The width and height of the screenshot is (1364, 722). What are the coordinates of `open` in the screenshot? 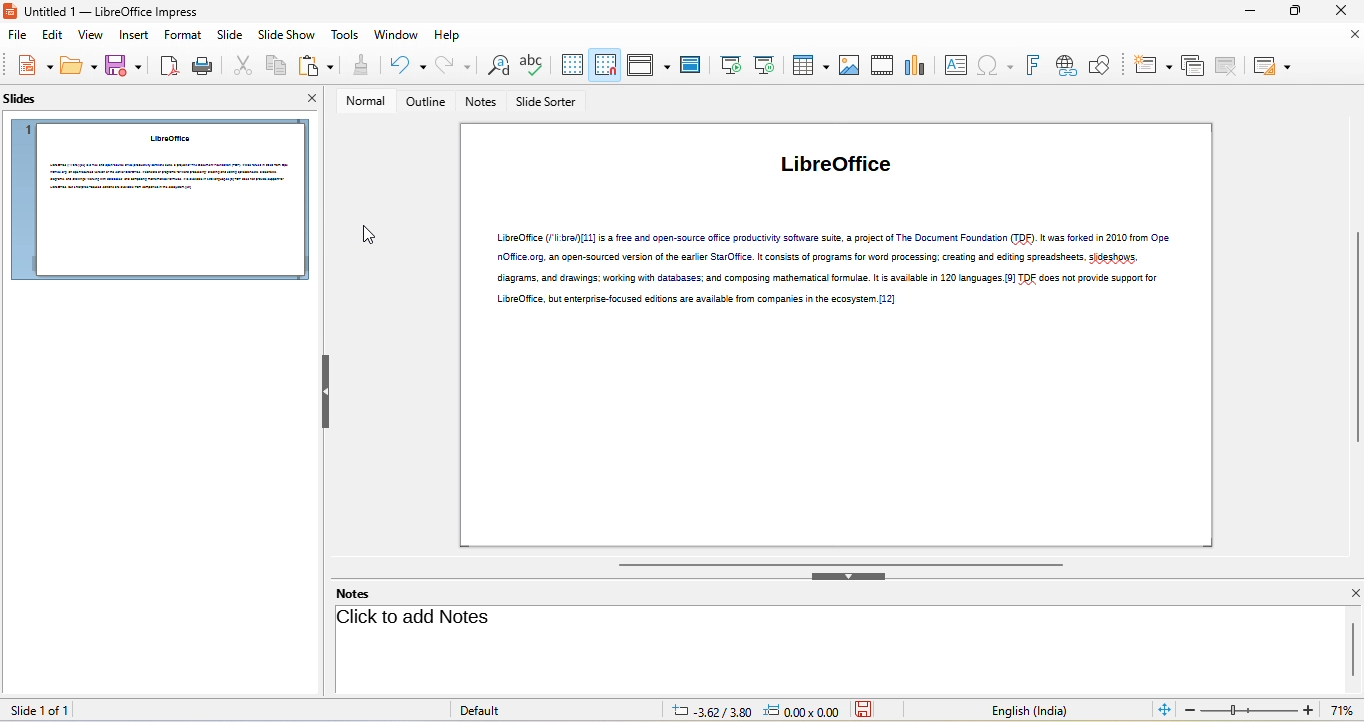 It's located at (78, 65).